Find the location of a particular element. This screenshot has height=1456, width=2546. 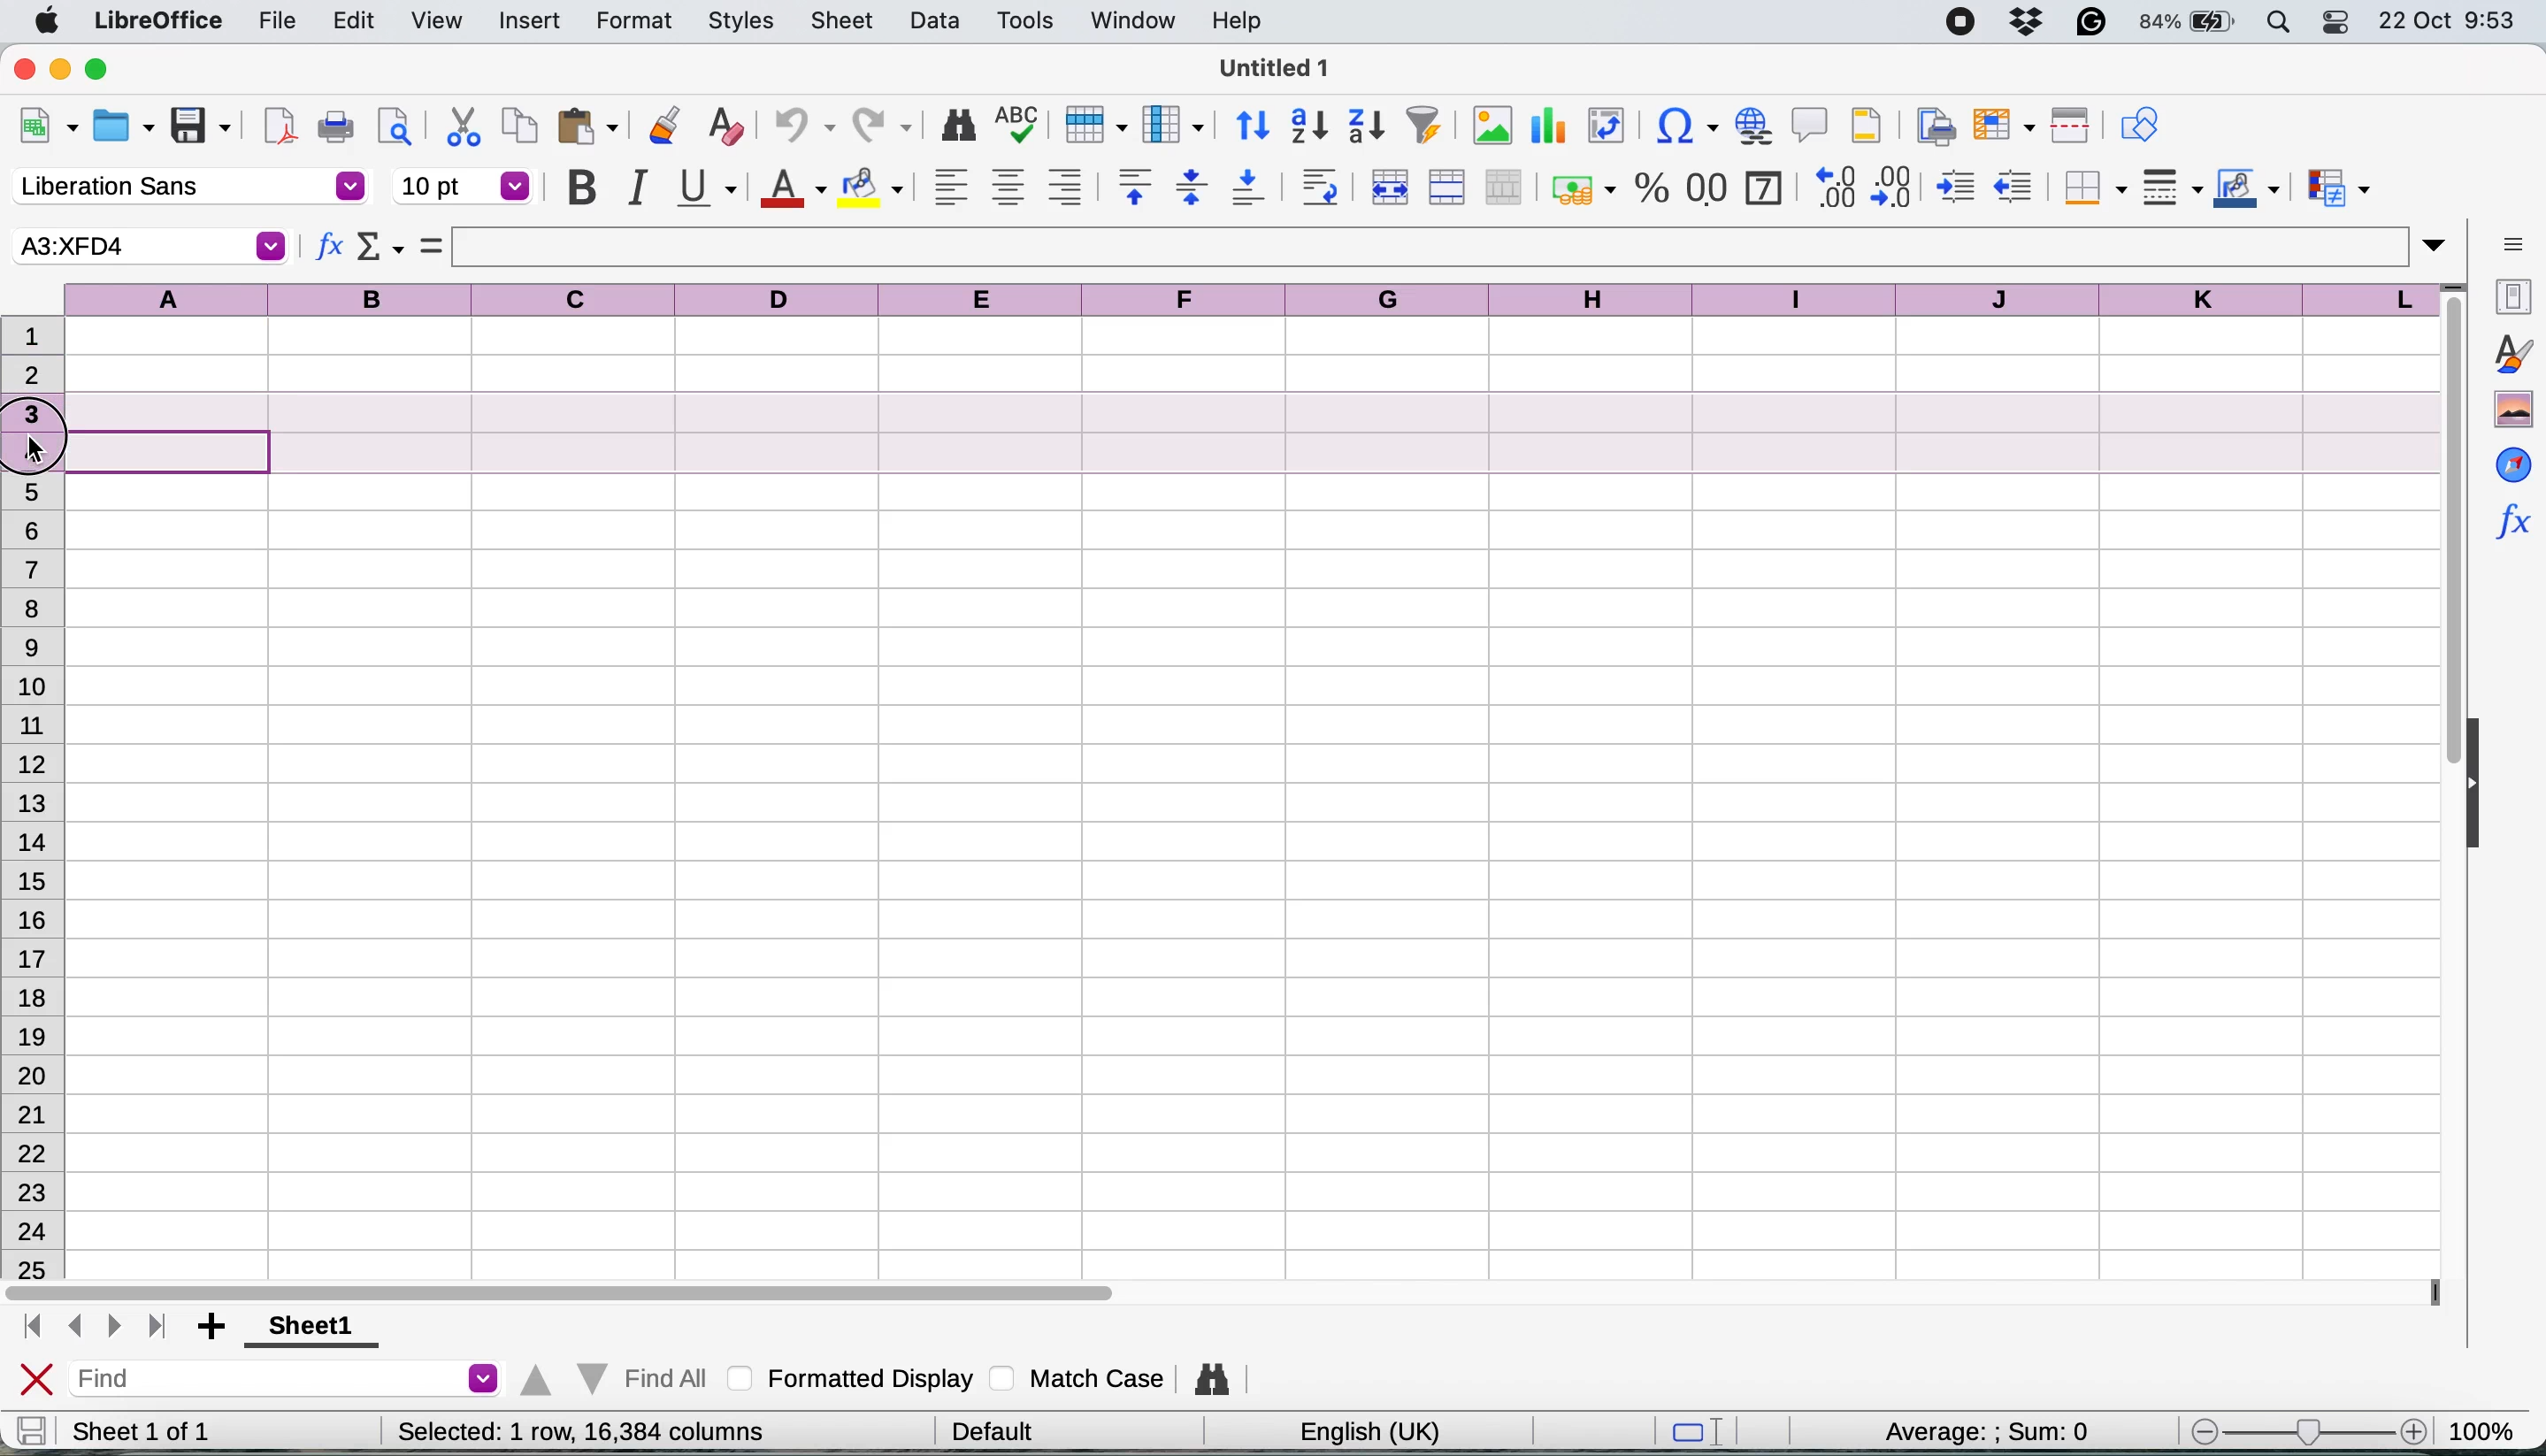

align center is located at coordinates (1008, 188).